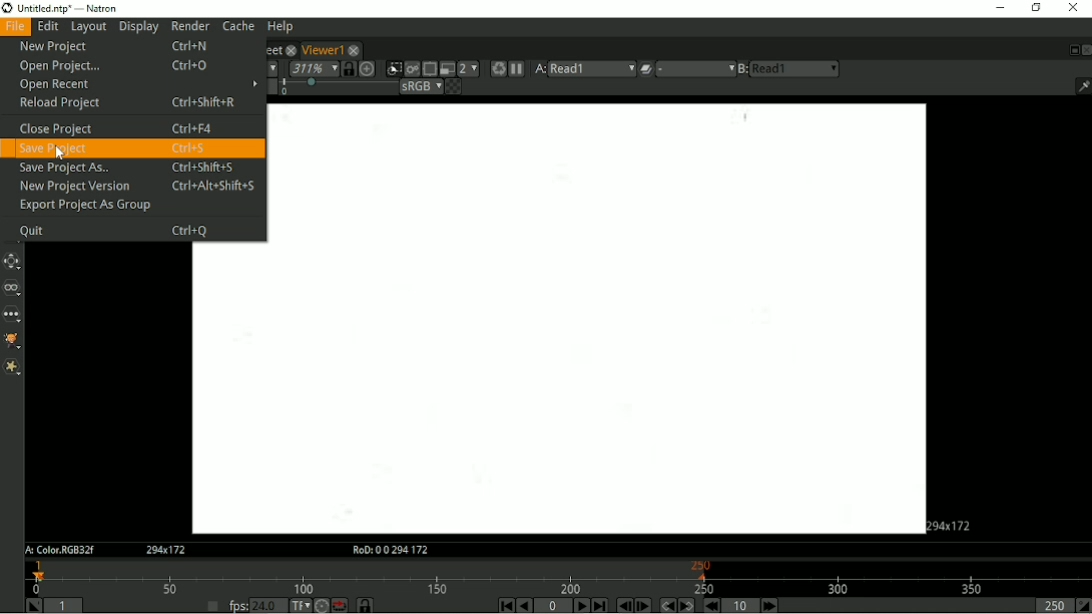  What do you see at coordinates (131, 149) in the screenshot?
I see `Save Project` at bounding box center [131, 149].